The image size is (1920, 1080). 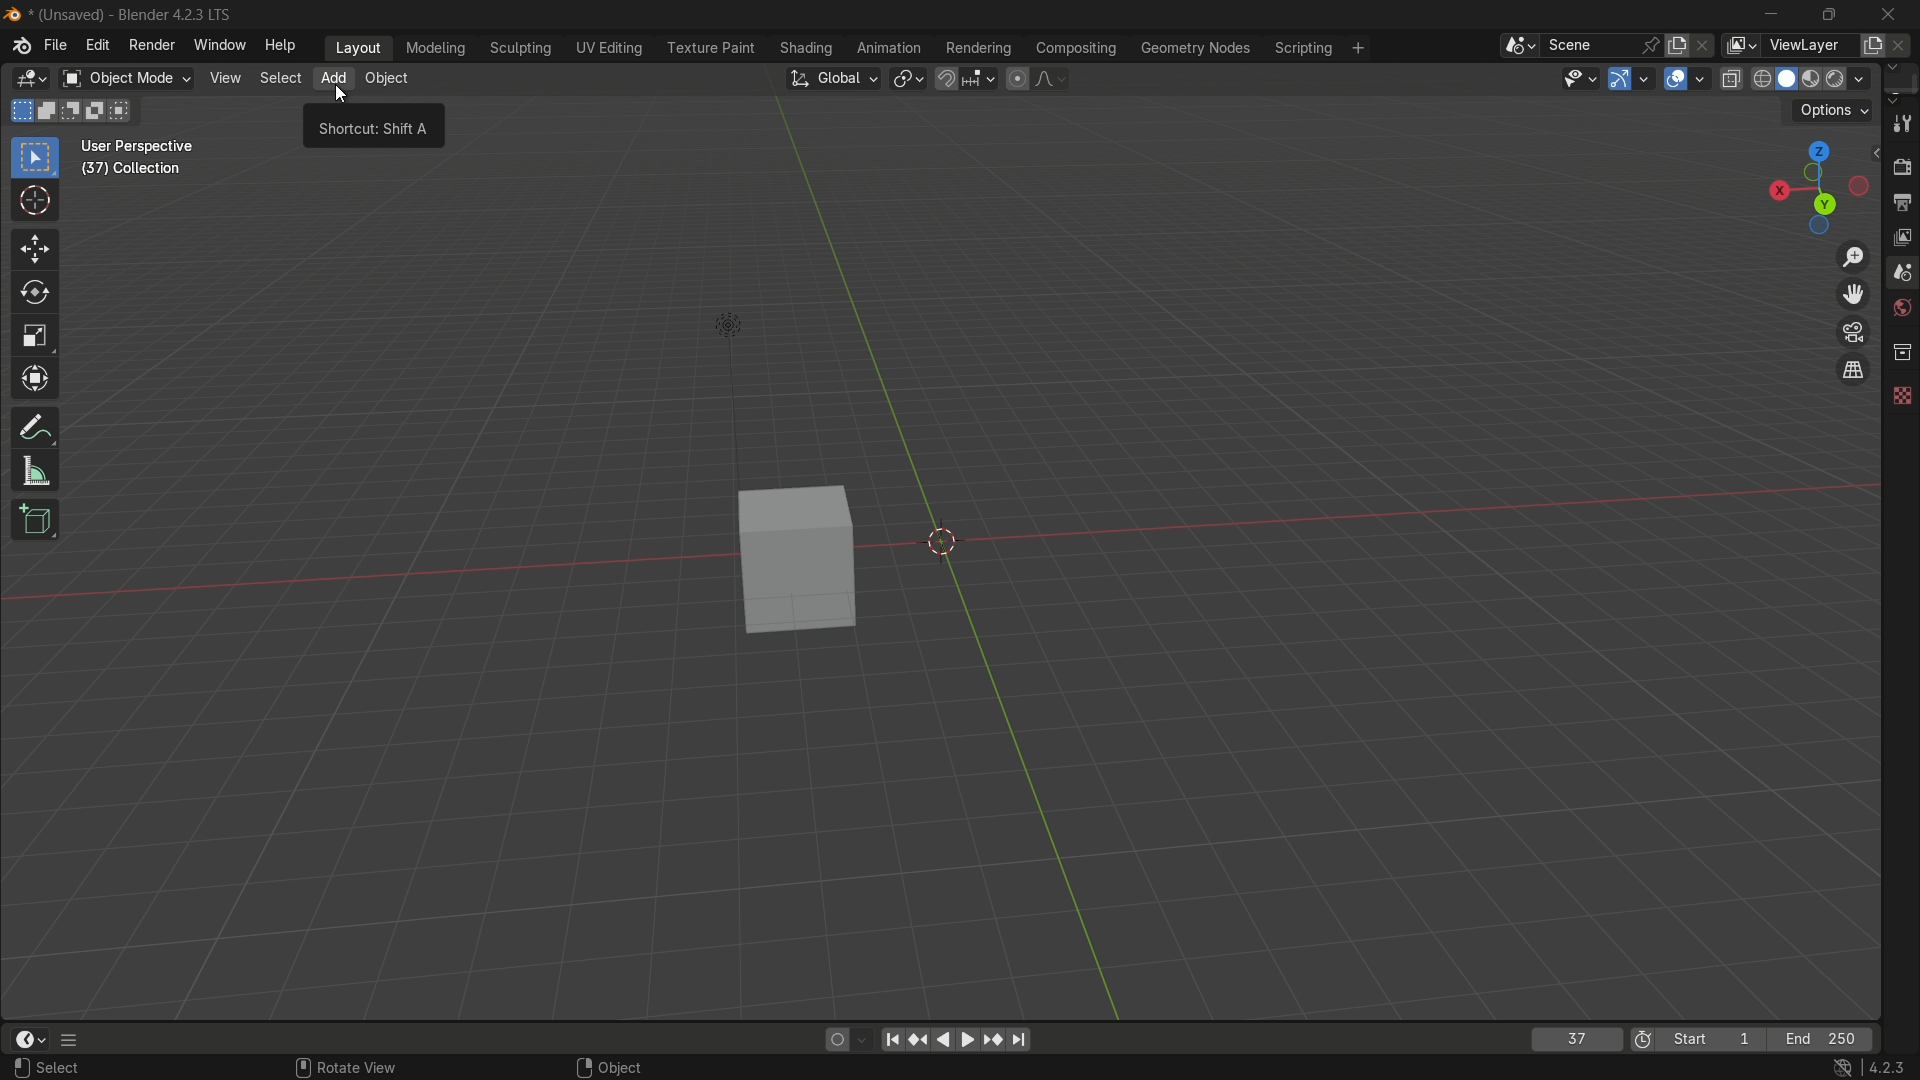 I want to click on sculpting menu, so click(x=523, y=48).